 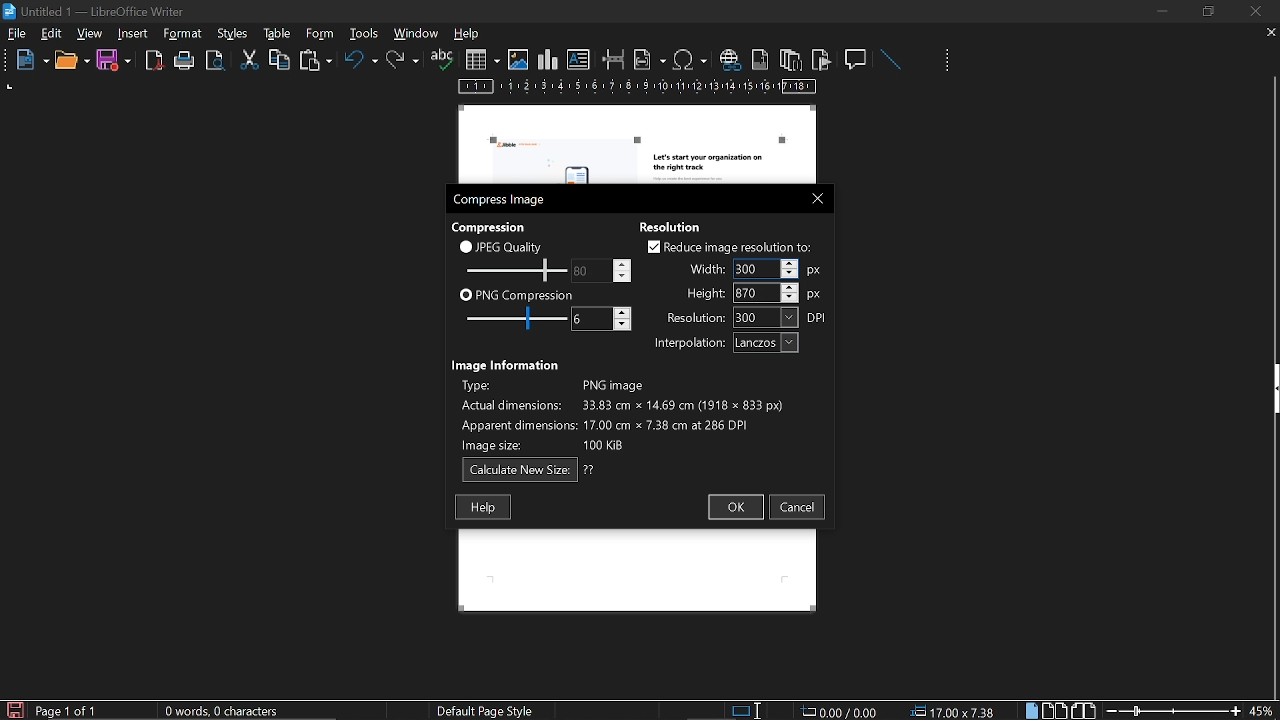 What do you see at coordinates (71, 61) in the screenshot?
I see `open` at bounding box center [71, 61].